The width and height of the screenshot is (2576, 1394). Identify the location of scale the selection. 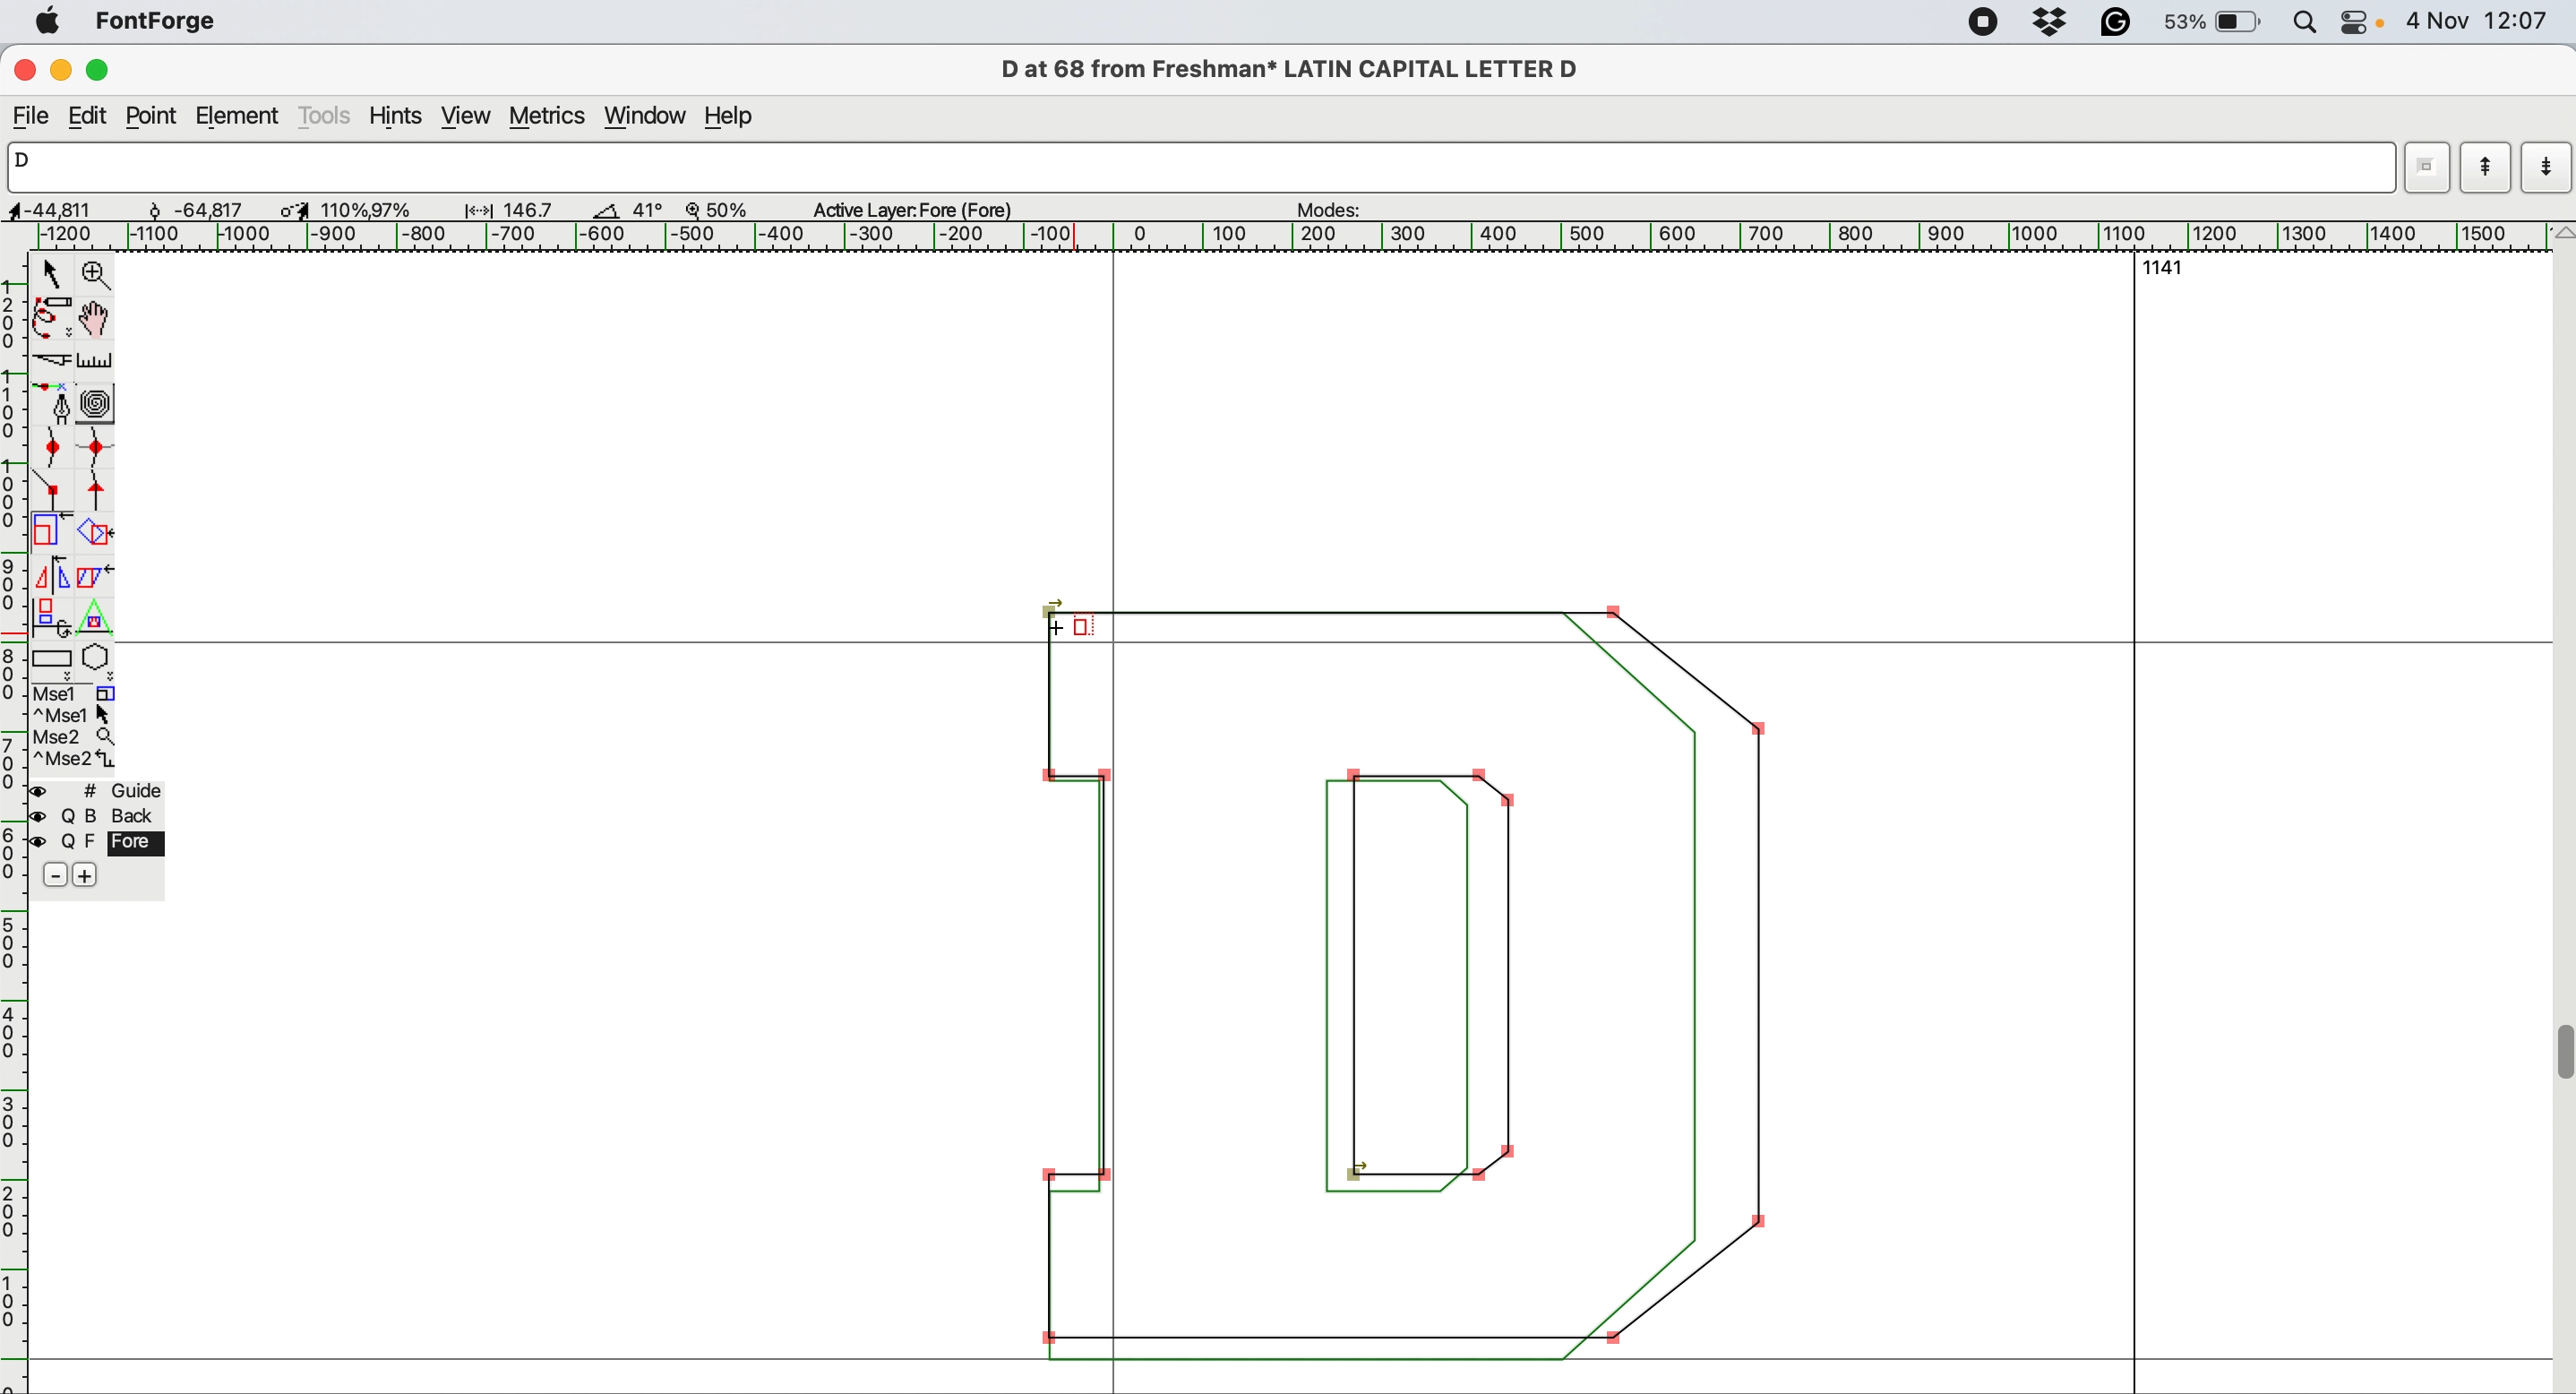
(50, 534).